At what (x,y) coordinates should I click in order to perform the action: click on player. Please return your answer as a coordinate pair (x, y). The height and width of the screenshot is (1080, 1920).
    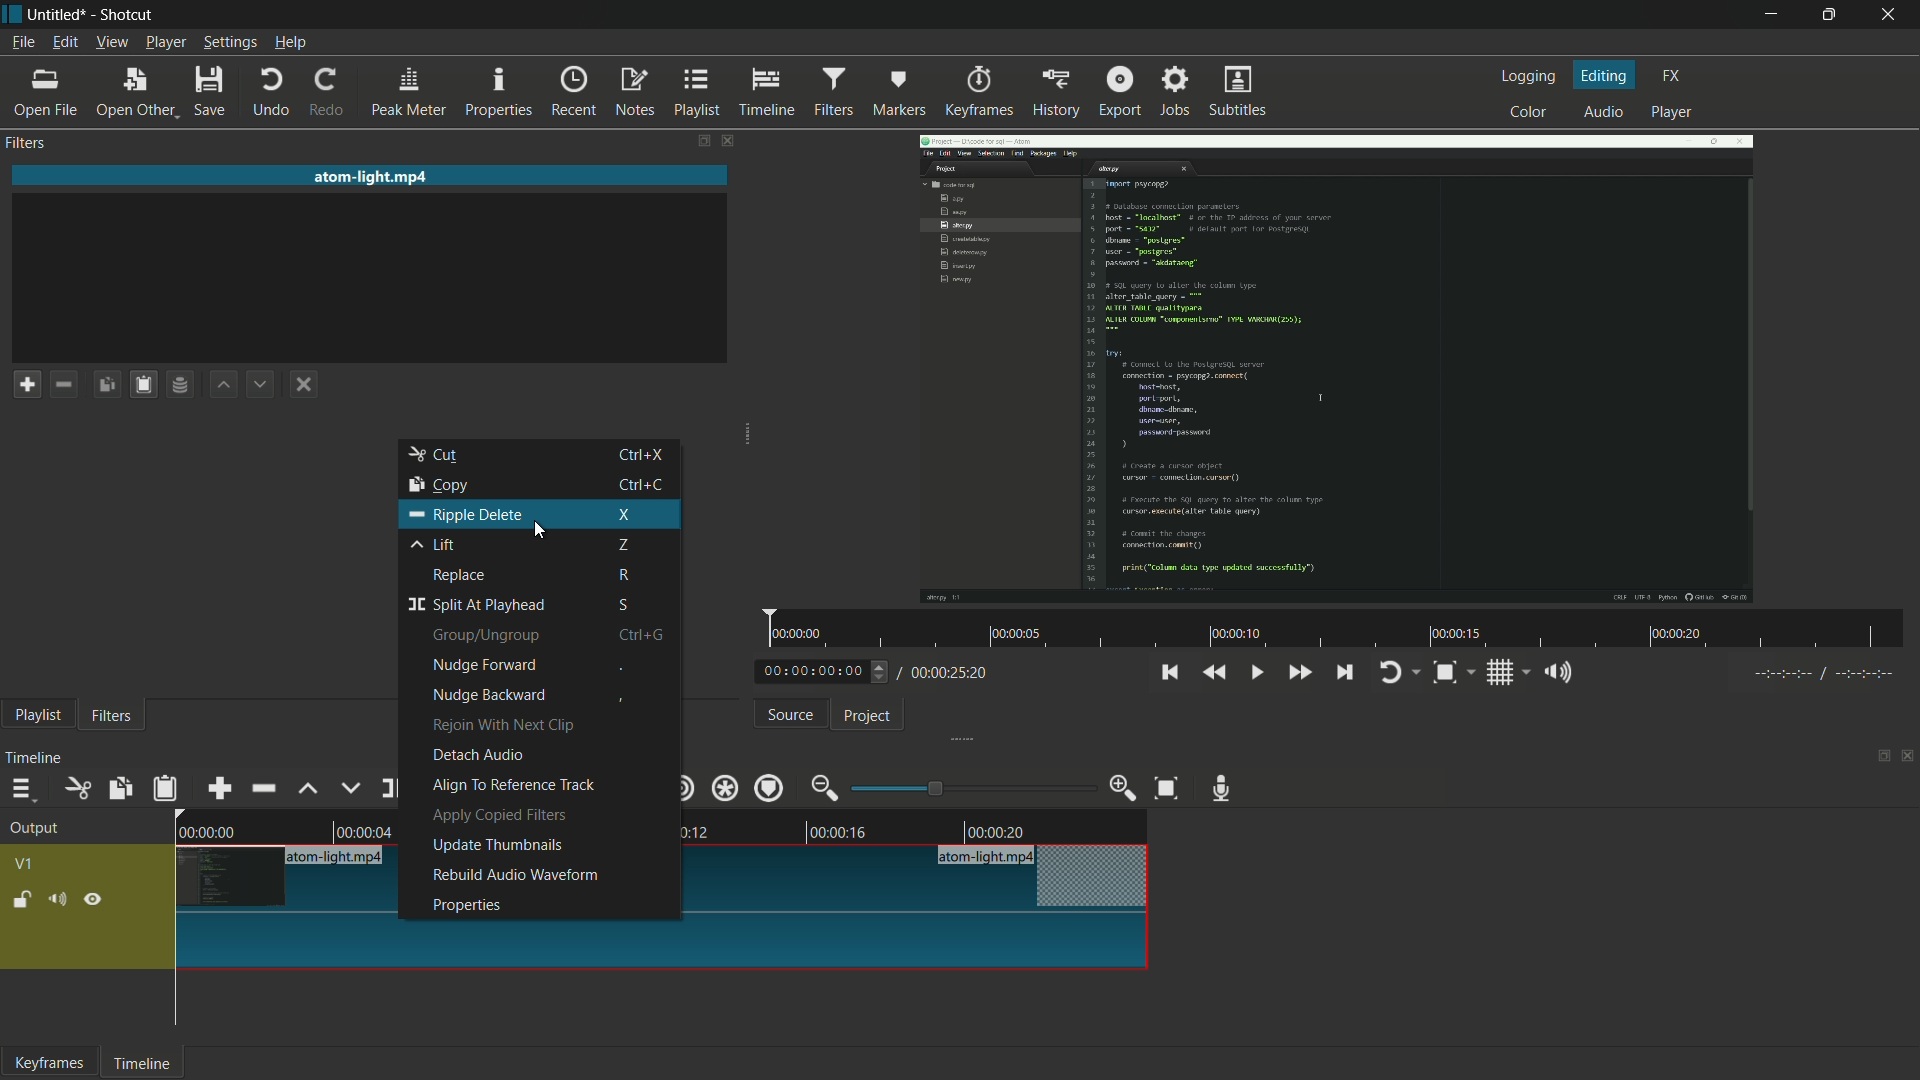
    Looking at the image, I should click on (1672, 113).